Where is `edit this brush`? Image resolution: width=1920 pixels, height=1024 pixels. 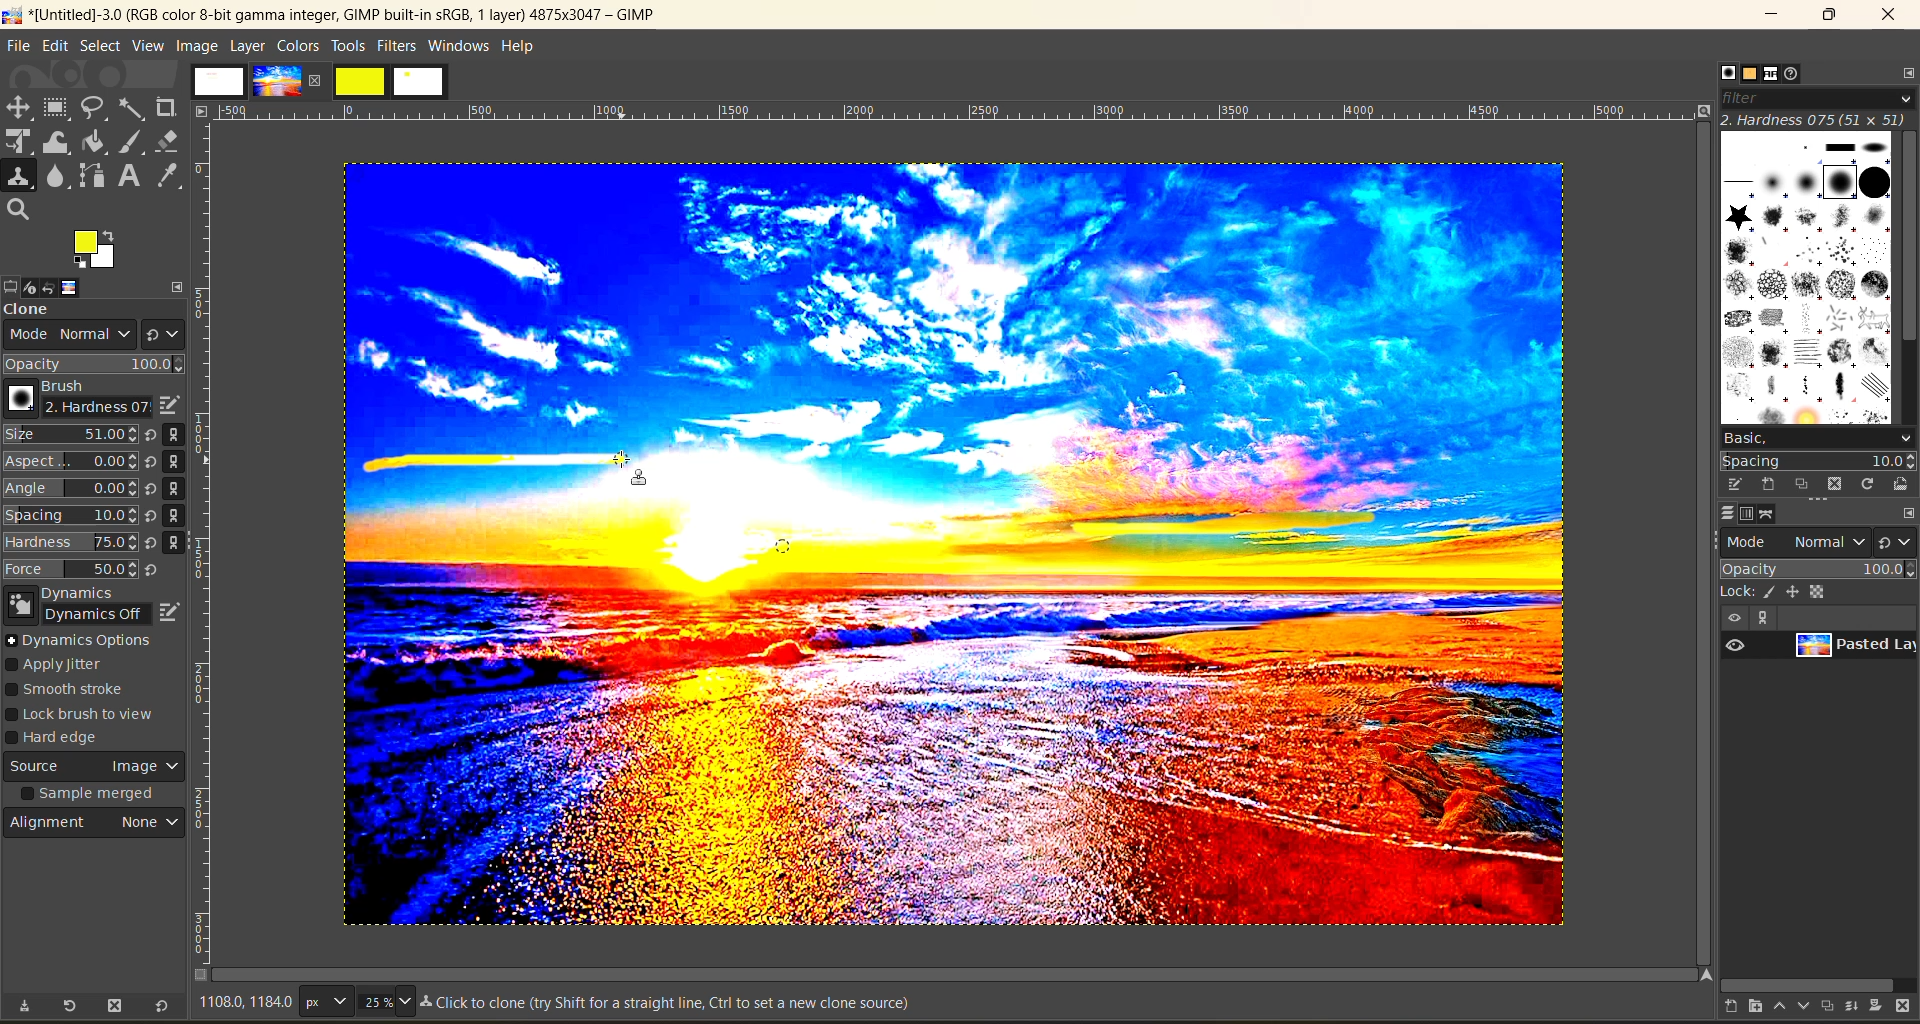
edit this brush is located at coordinates (1728, 484).